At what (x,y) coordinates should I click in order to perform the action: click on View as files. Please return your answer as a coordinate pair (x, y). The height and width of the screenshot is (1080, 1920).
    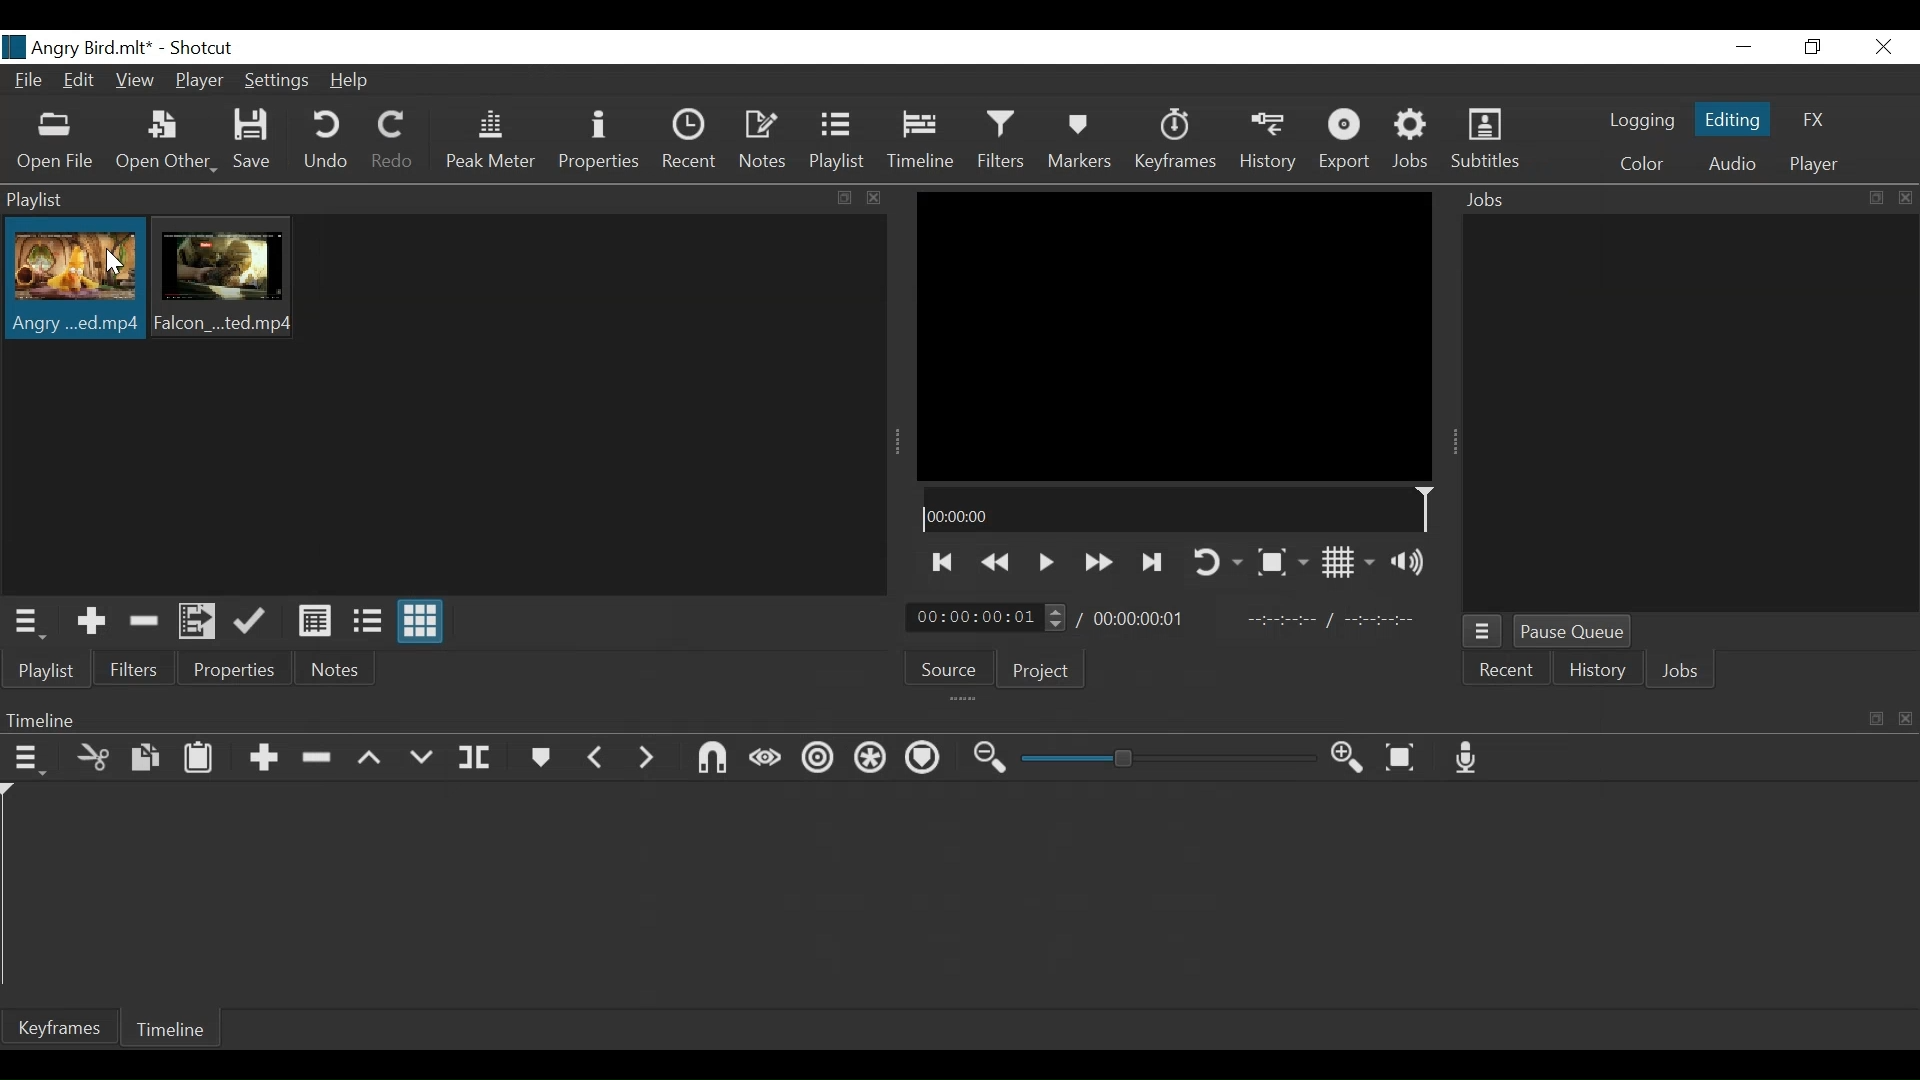
    Looking at the image, I should click on (369, 619).